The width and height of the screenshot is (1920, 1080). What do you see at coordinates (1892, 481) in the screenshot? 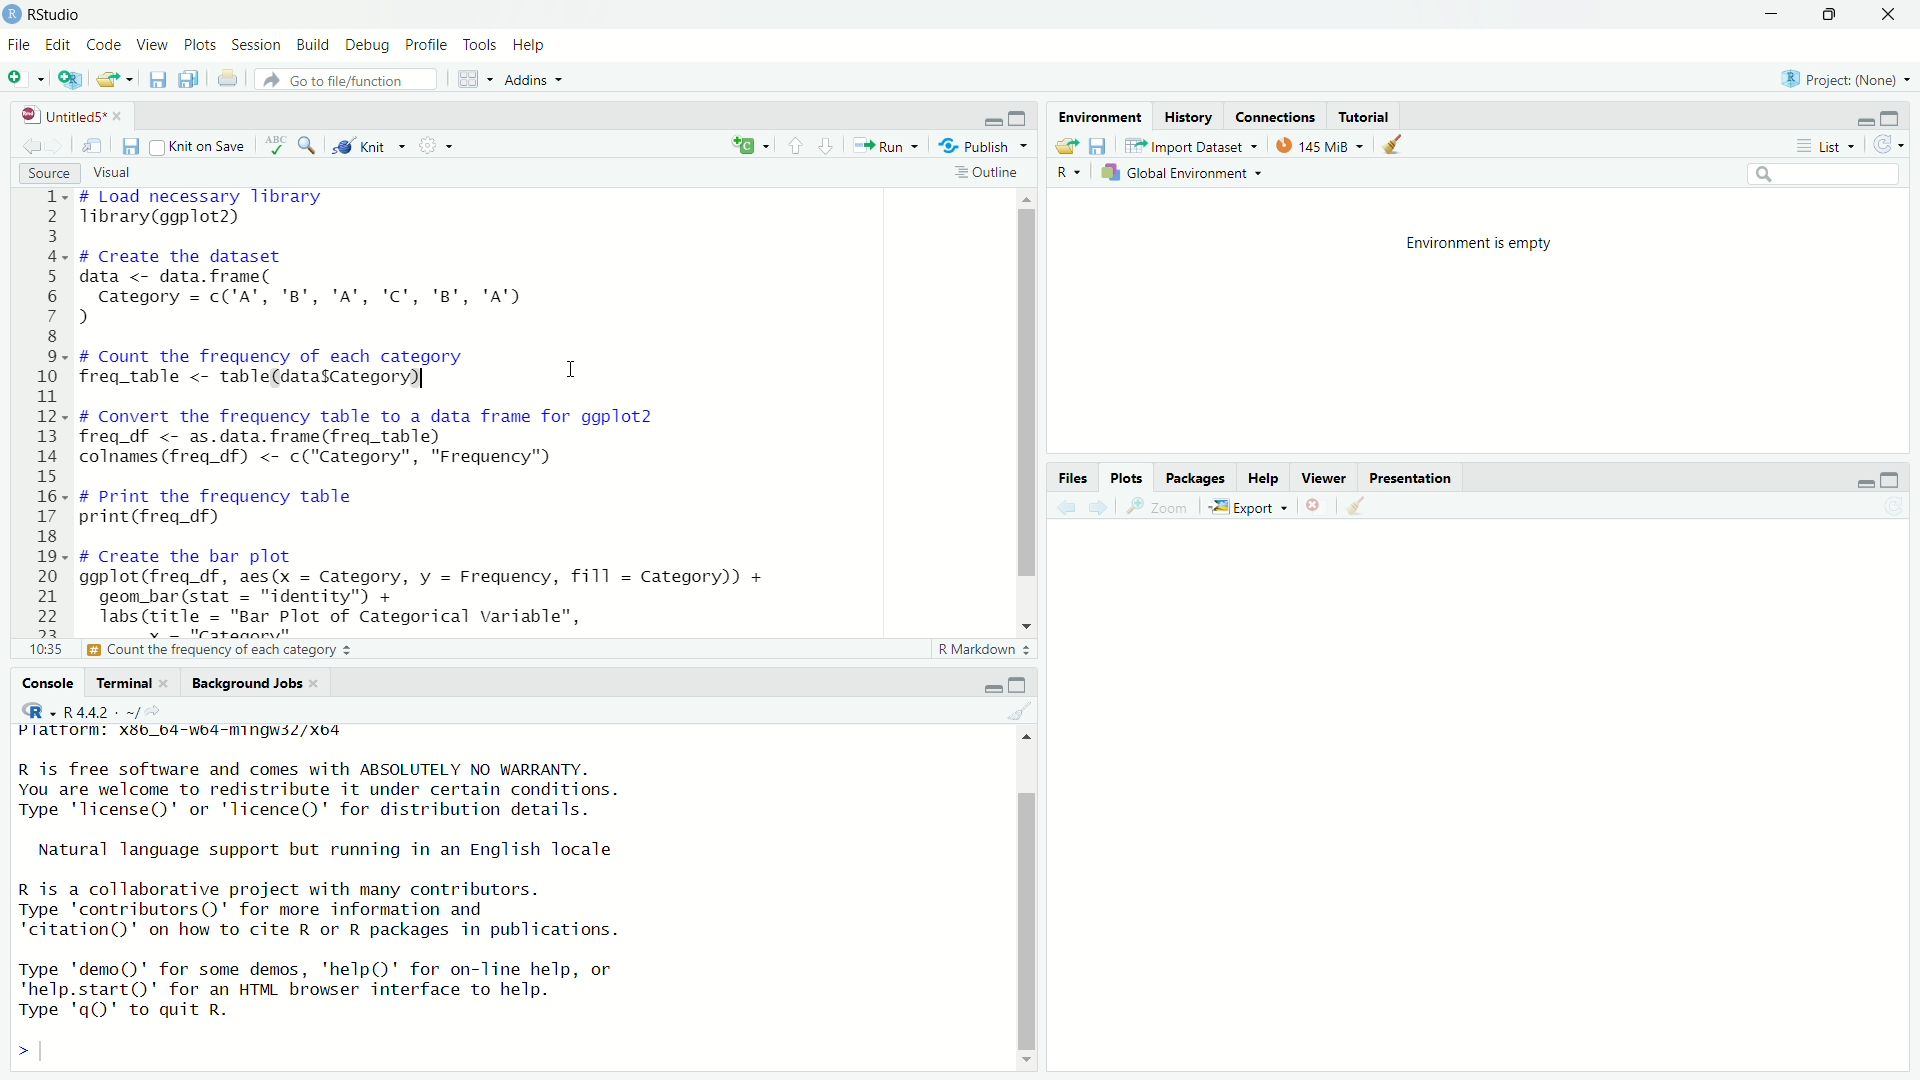
I see `maximize` at bounding box center [1892, 481].